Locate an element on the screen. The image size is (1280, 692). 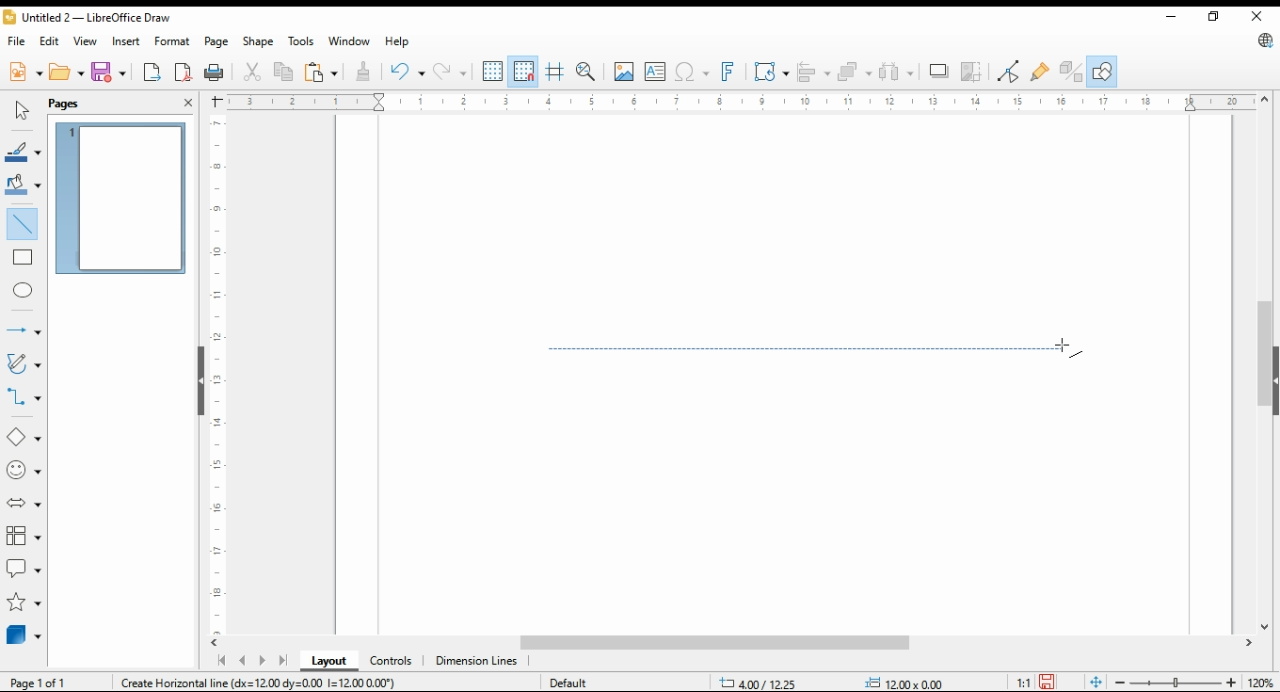
block arrows is located at coordinates (26, 503).